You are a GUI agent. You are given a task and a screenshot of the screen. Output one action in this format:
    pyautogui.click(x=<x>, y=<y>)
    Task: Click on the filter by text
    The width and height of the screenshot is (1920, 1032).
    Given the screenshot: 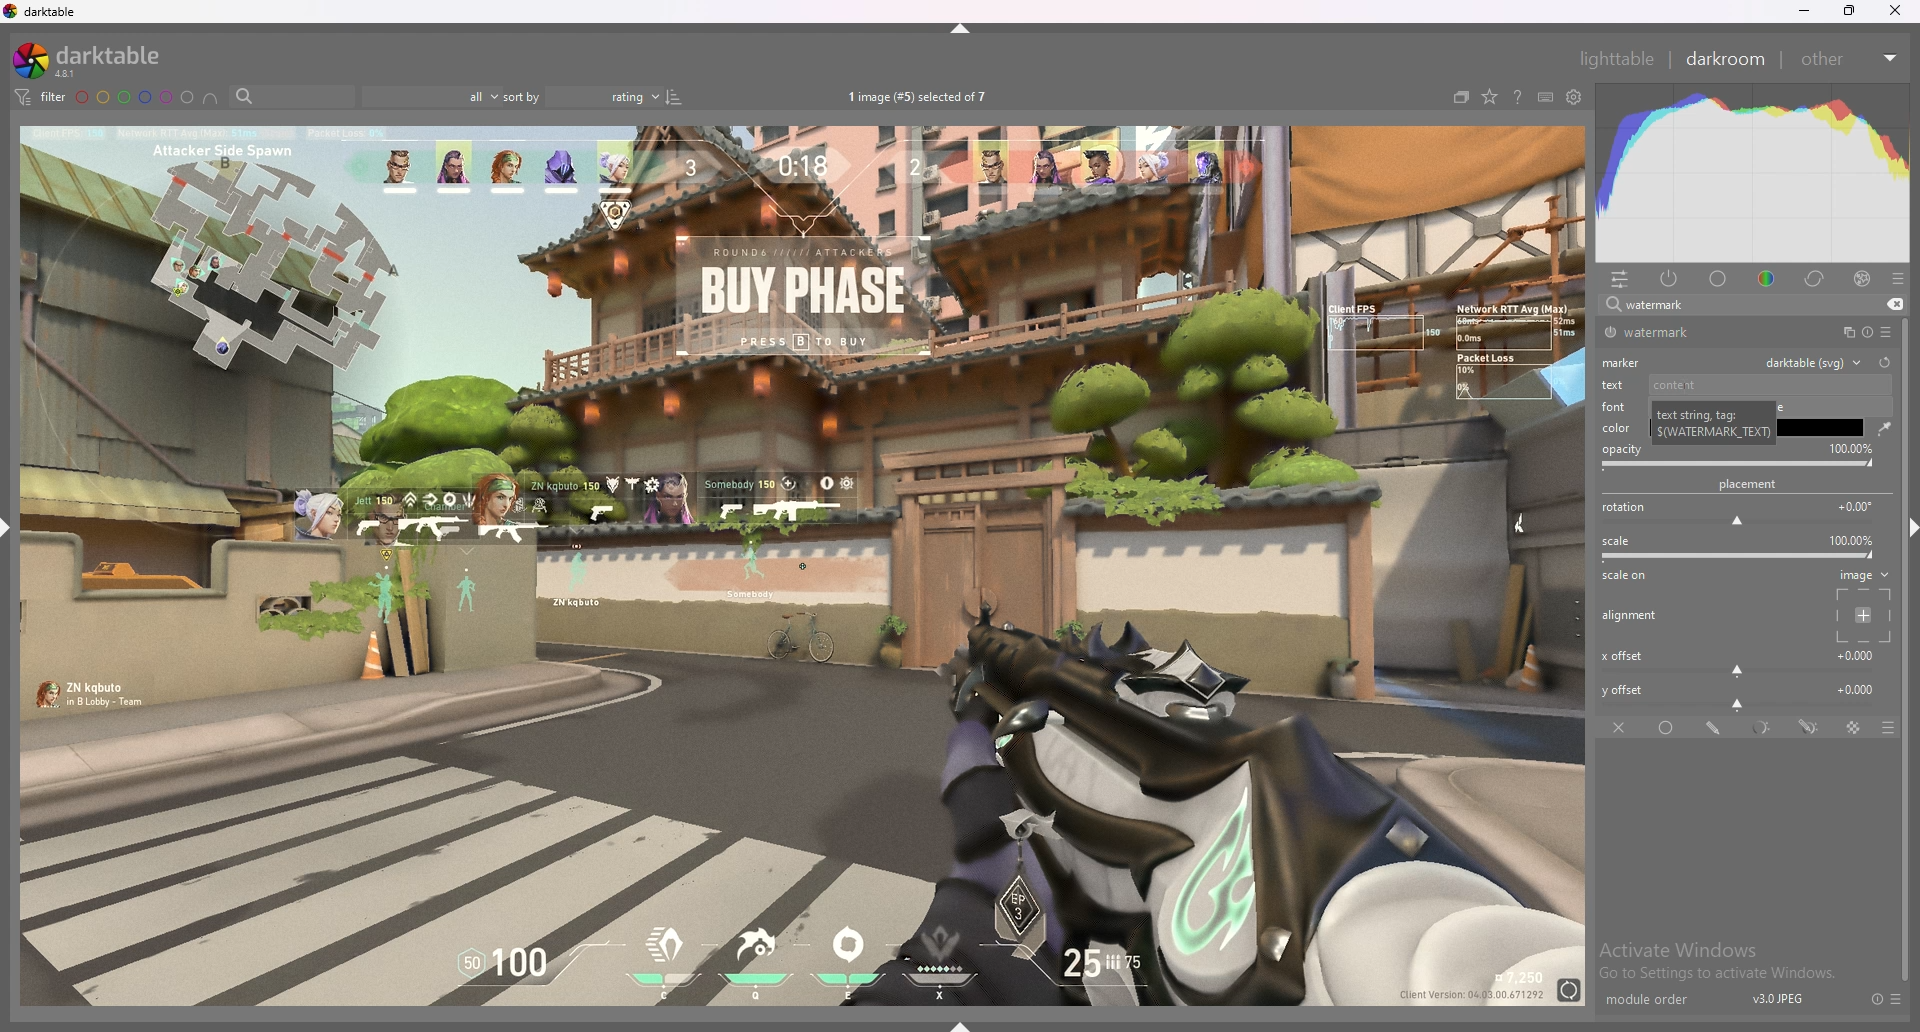 What is the action you would take?
    pyautogui.click(x=292, y=97)
    